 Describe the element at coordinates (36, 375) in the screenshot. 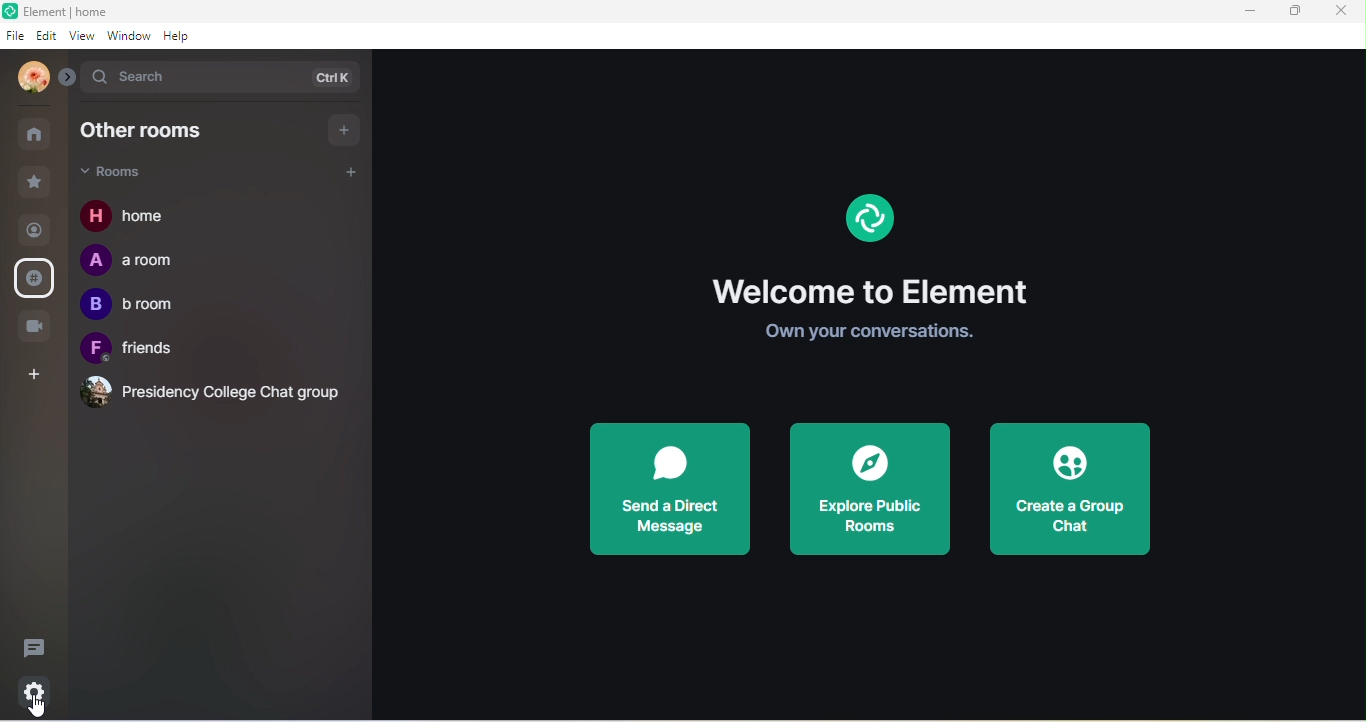

I see `create a space ` at that location.